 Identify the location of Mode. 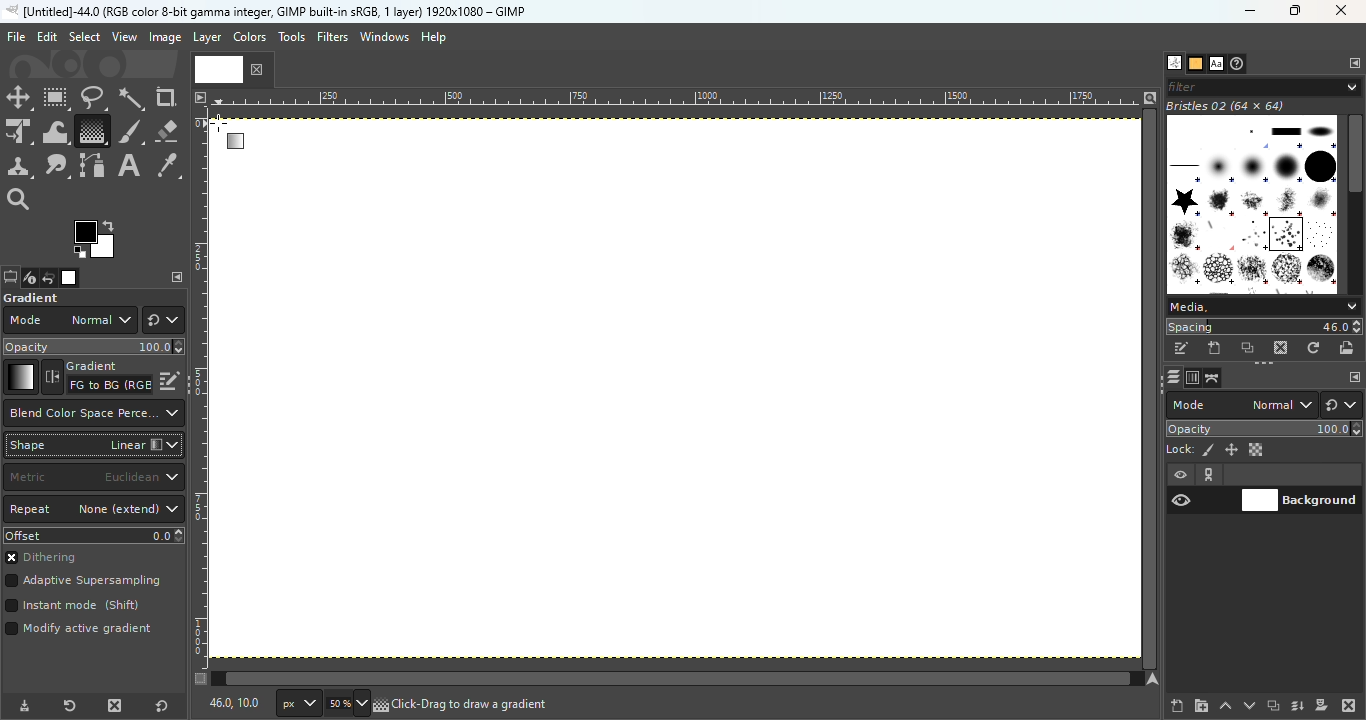
(1242, 405).